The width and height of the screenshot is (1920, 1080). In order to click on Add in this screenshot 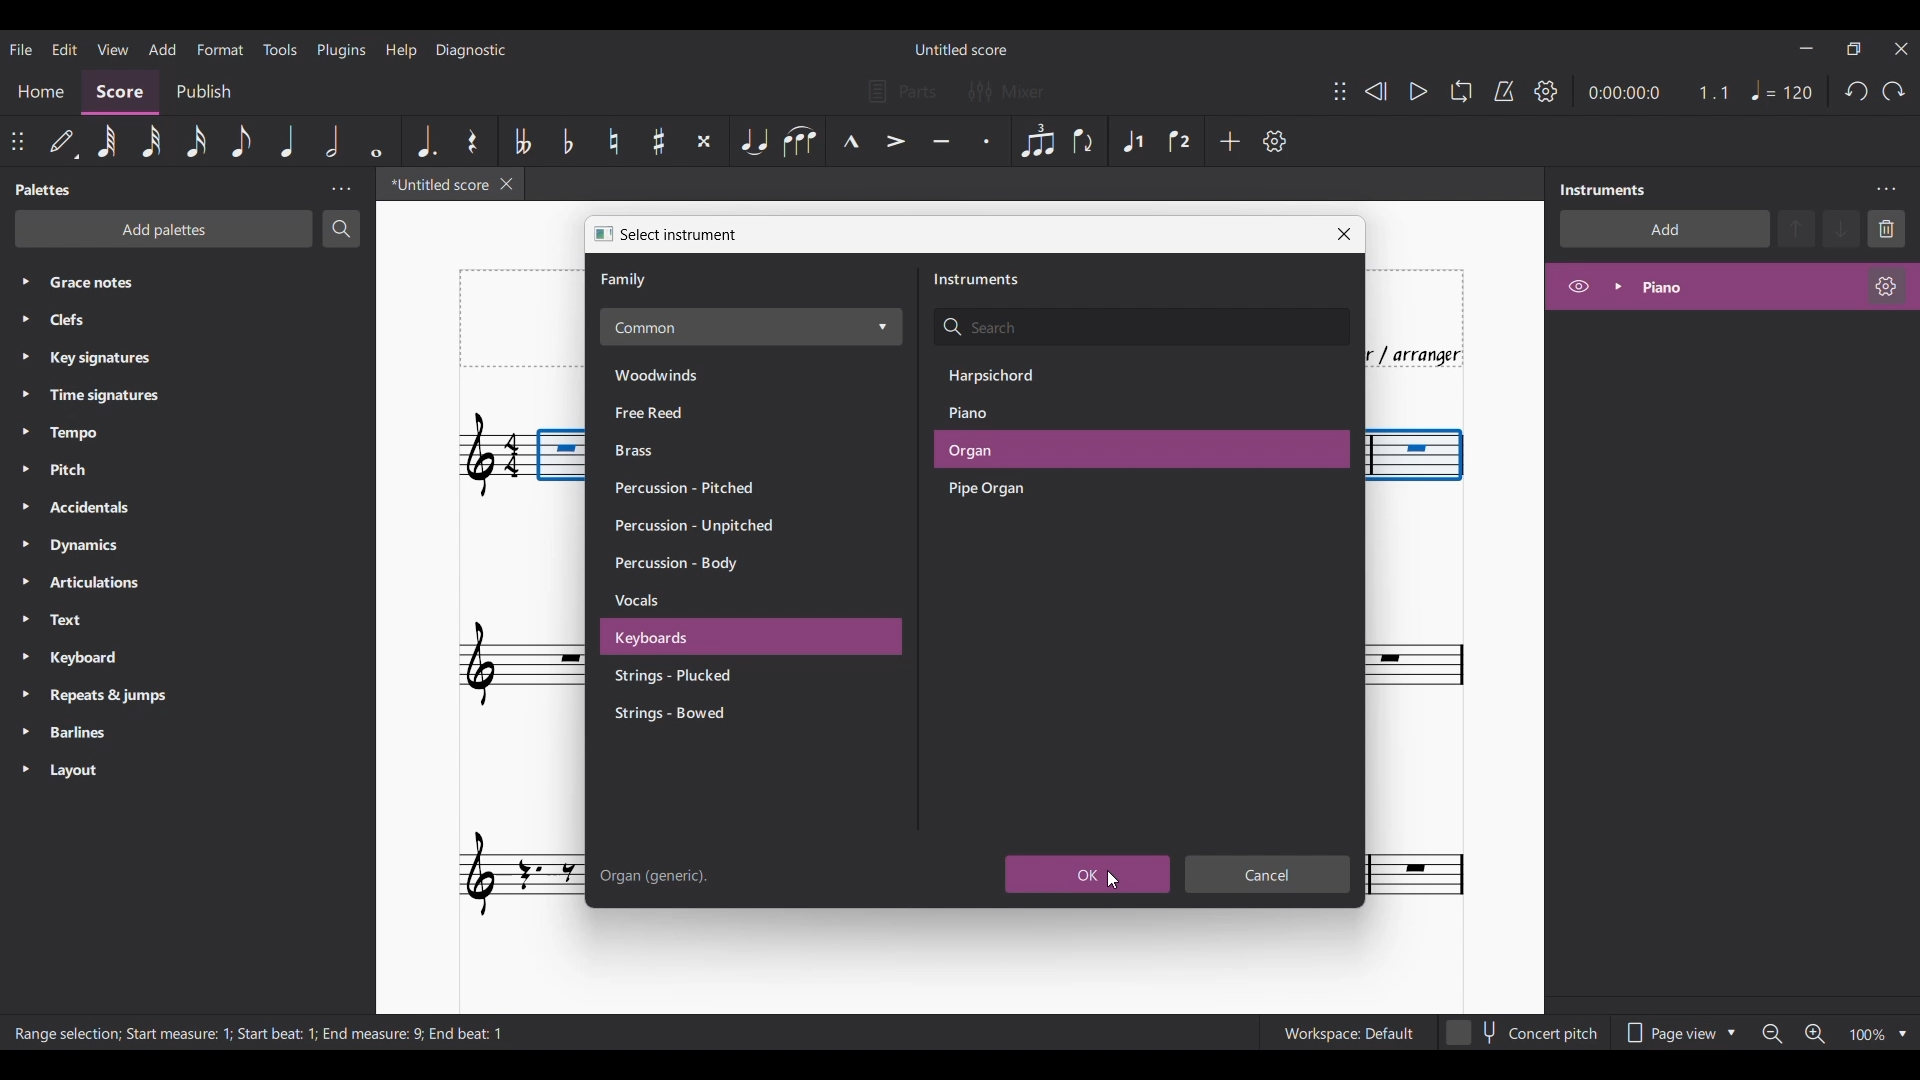, I will do `click(1230, 141)`.